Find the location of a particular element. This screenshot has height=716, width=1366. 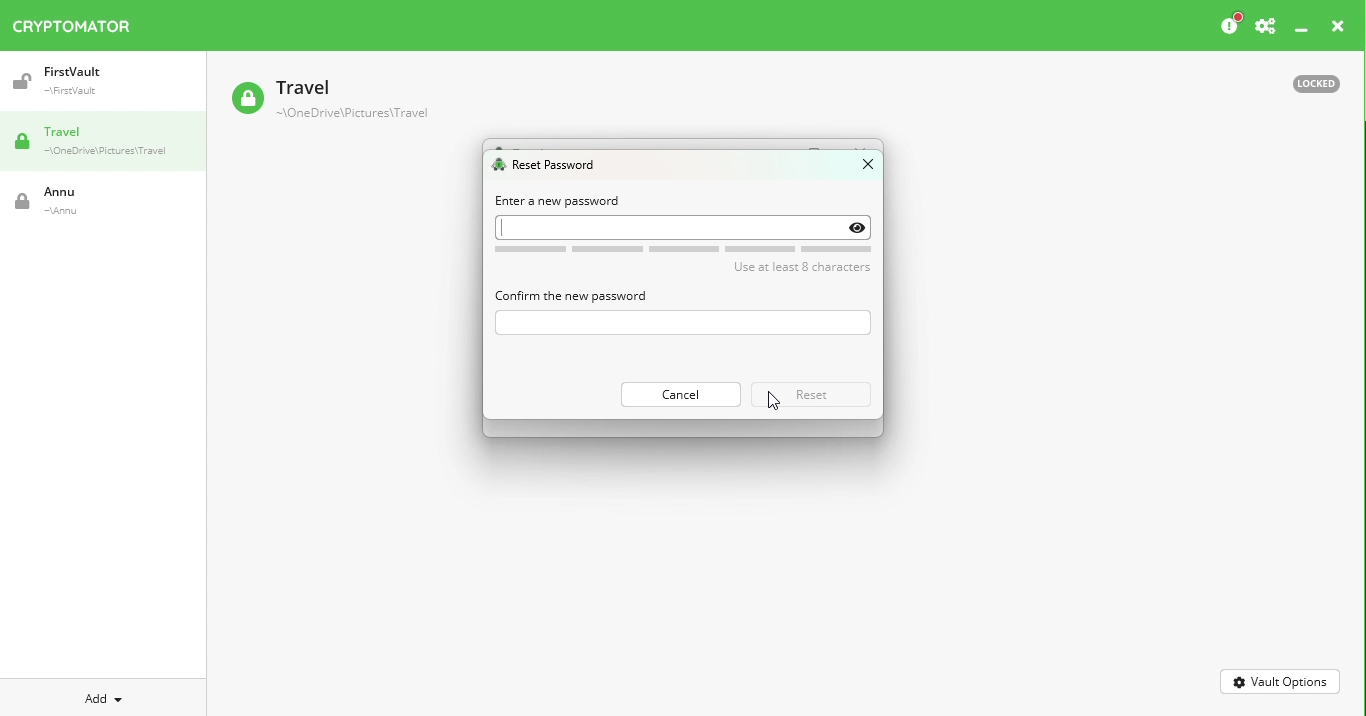

Enter a new password is located at coordinates (559, 201).